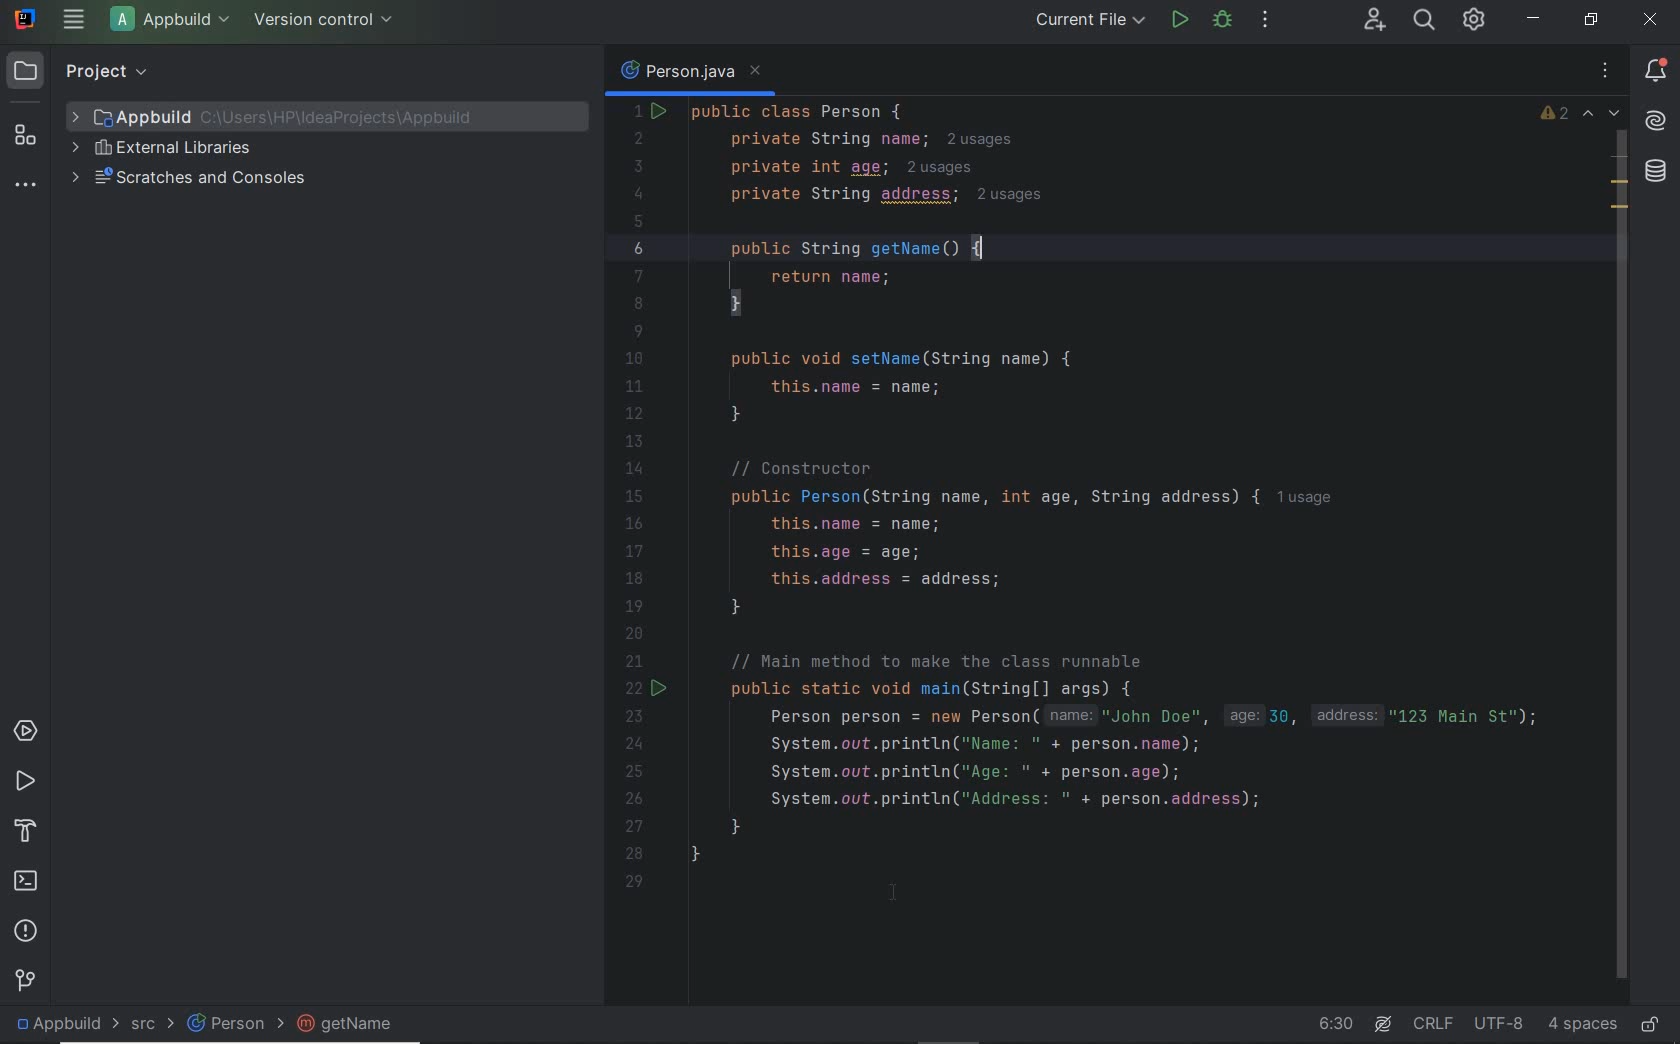 This screenshot has width=1680, height=1044. What do you see at coordinates (1659, 173) in the screenshot?
I see `database` at bounding box center [1659, 173].